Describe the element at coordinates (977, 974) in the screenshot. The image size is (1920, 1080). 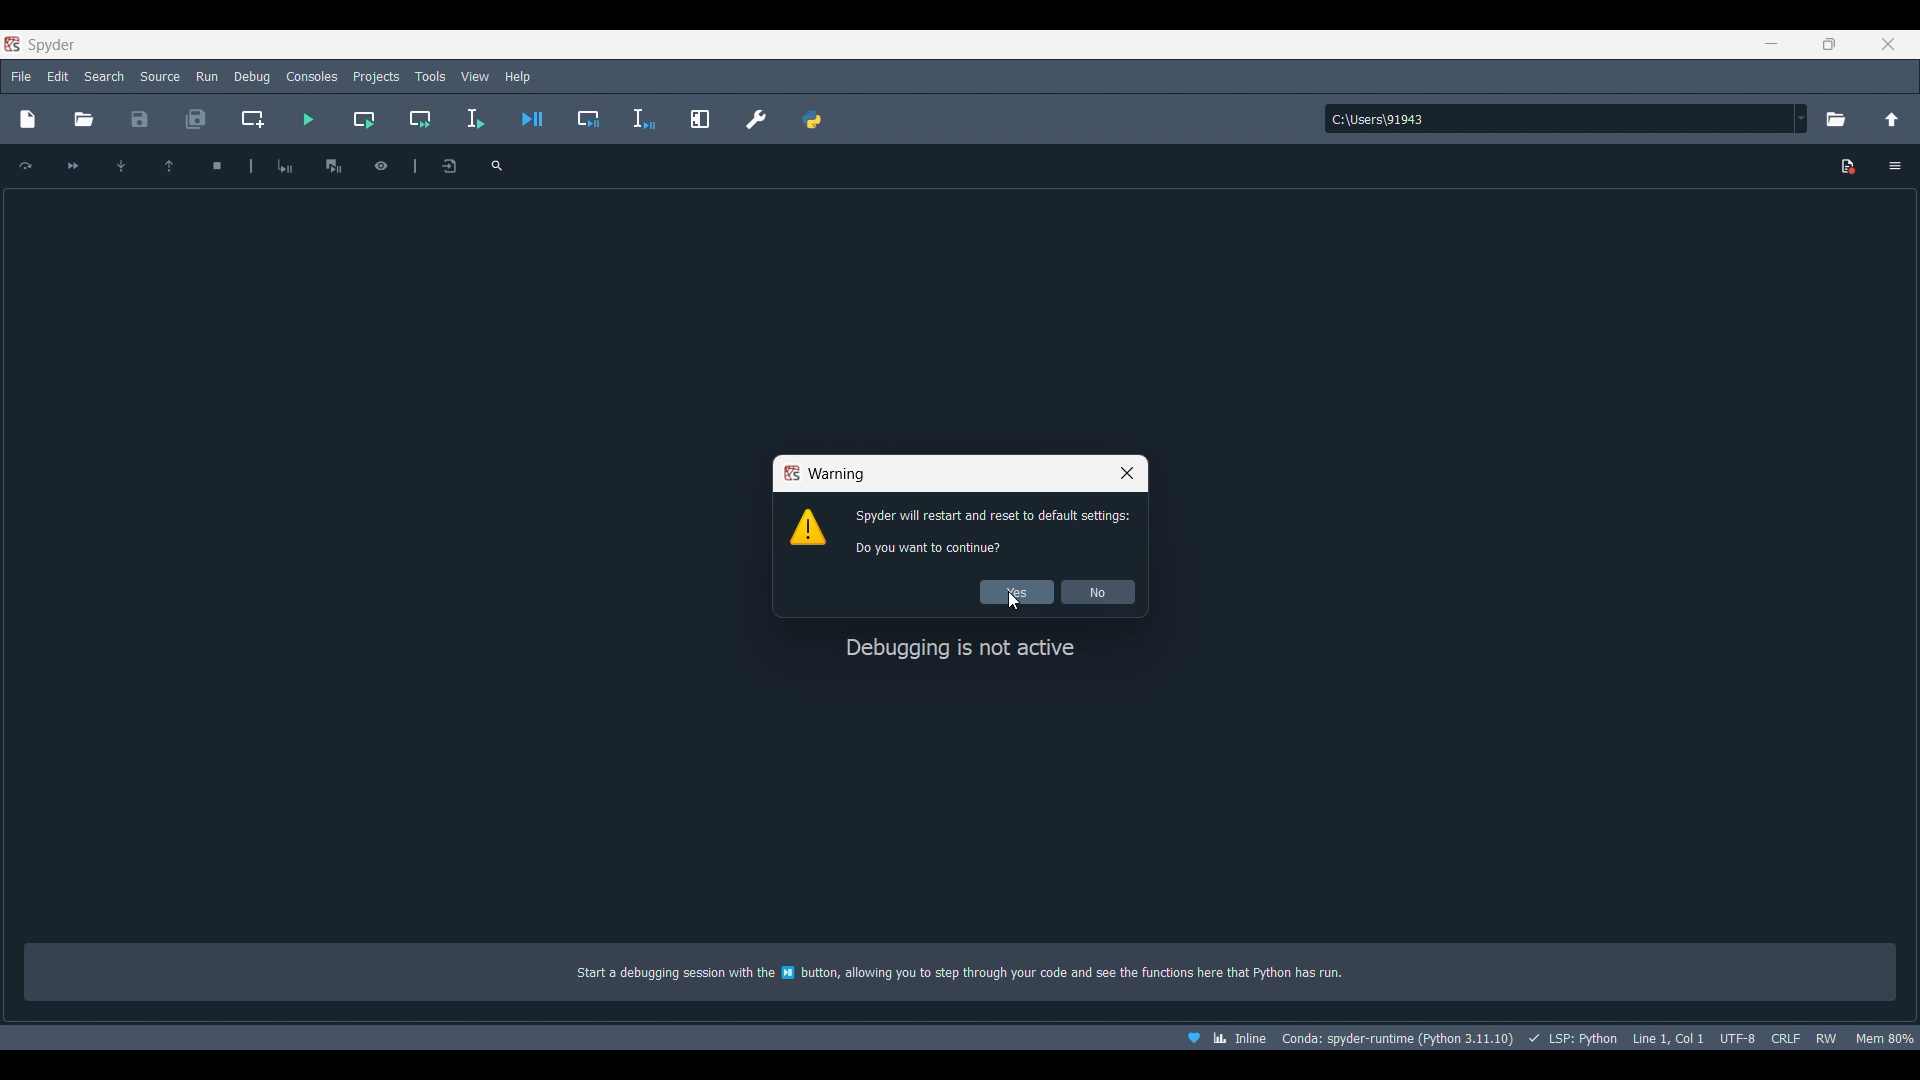
I see `text` at that location.